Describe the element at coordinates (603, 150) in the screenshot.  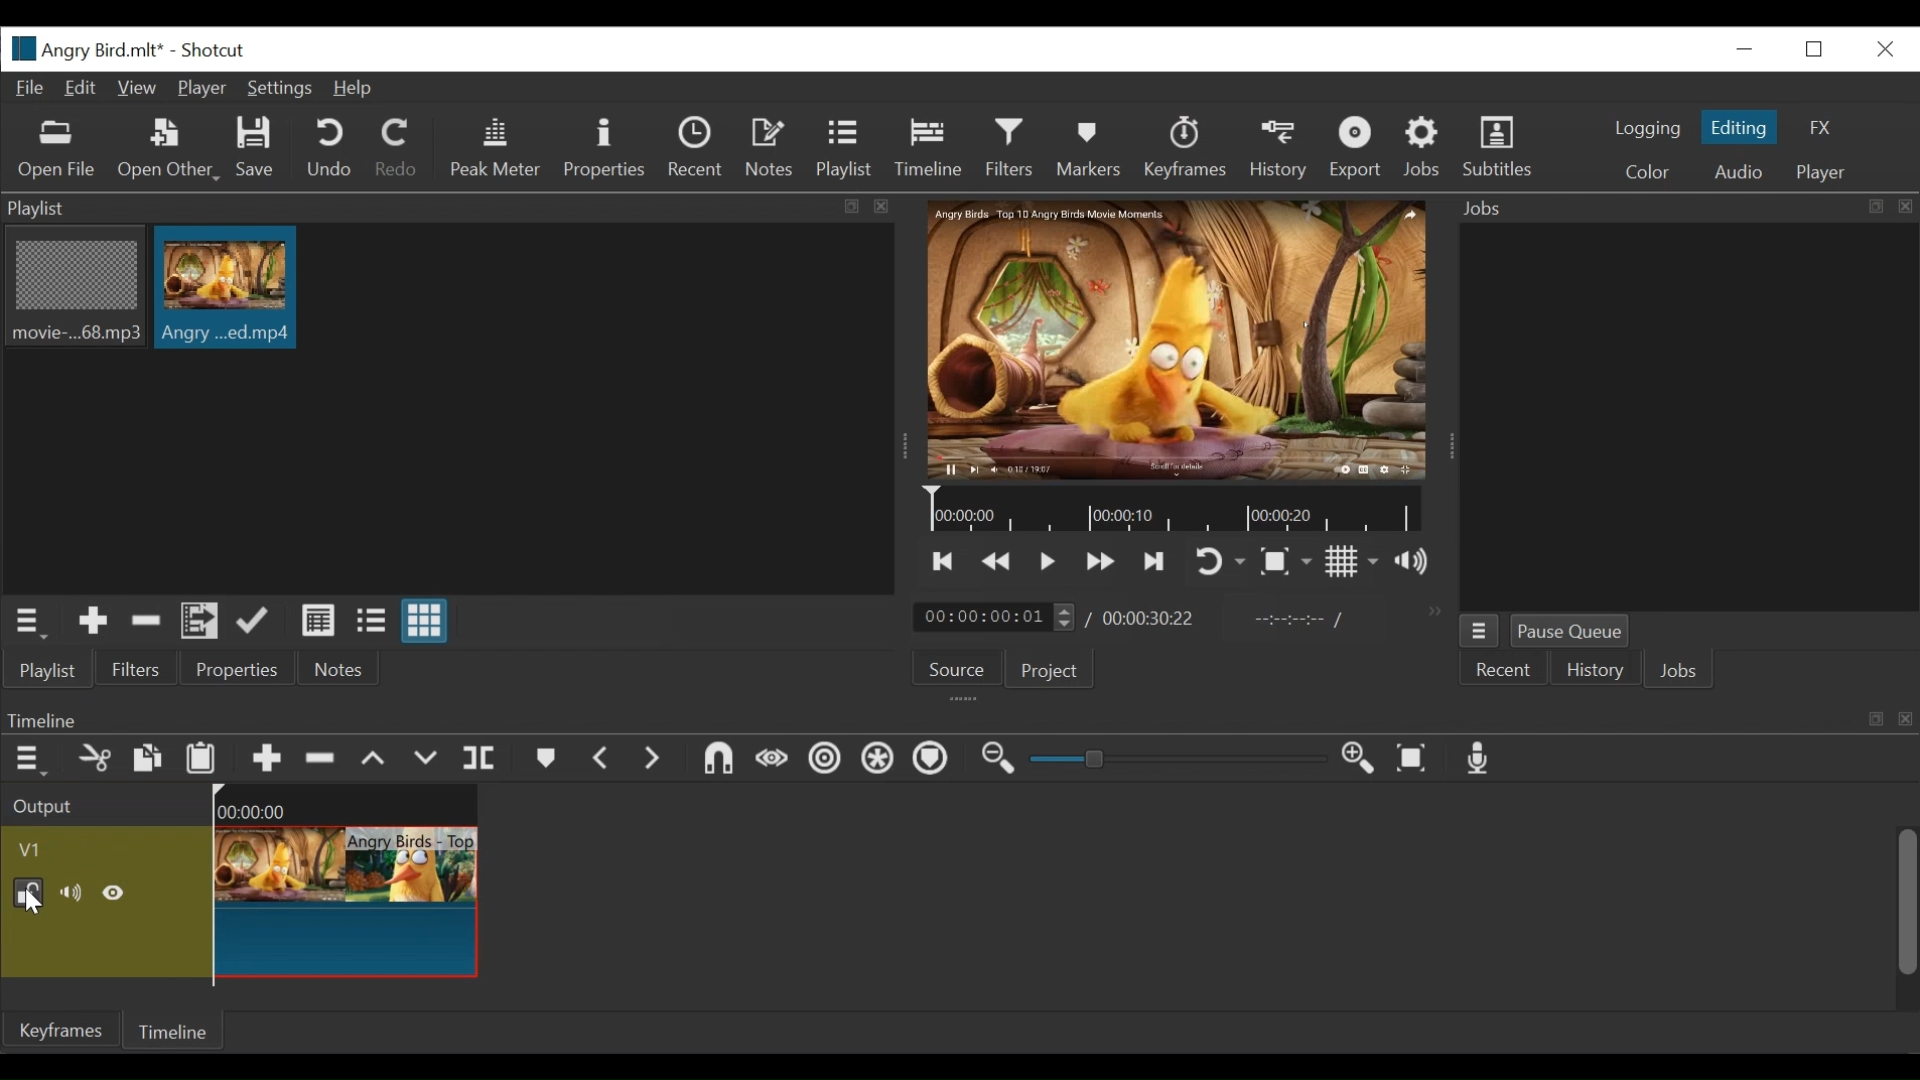
I see `Properties` at that location.